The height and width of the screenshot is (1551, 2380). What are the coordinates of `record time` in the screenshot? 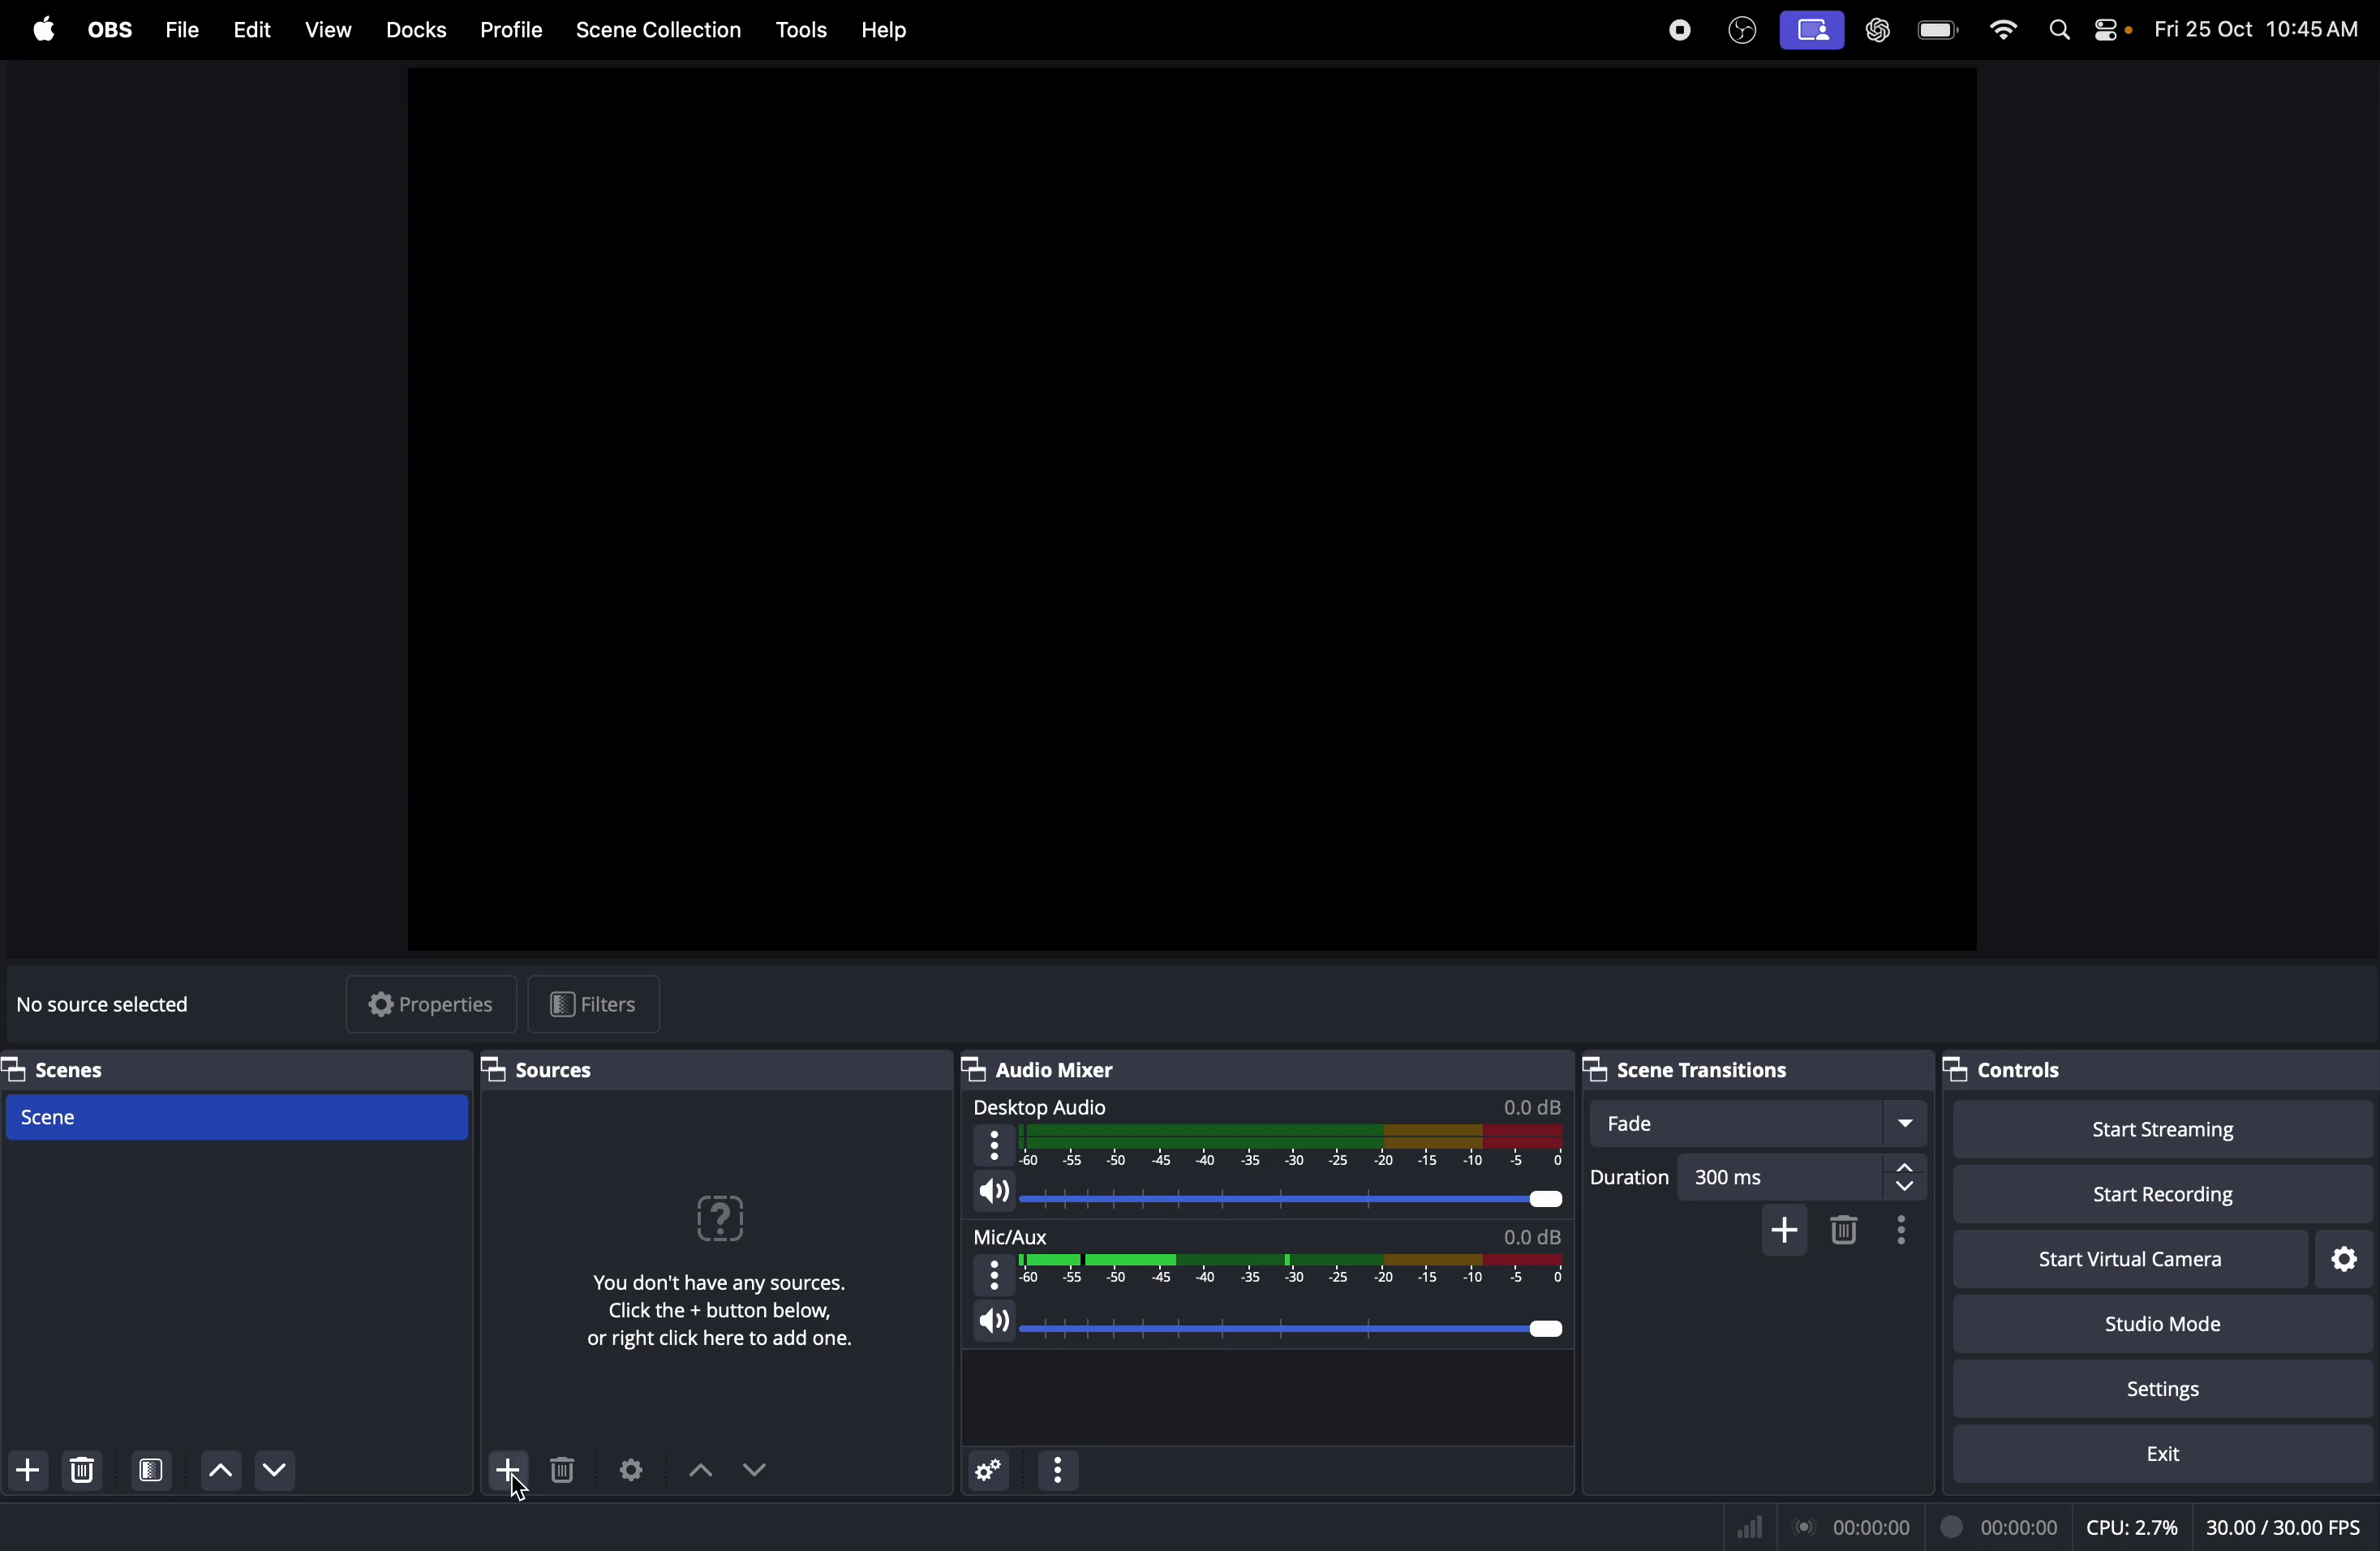 It's located at (1930, 1526).